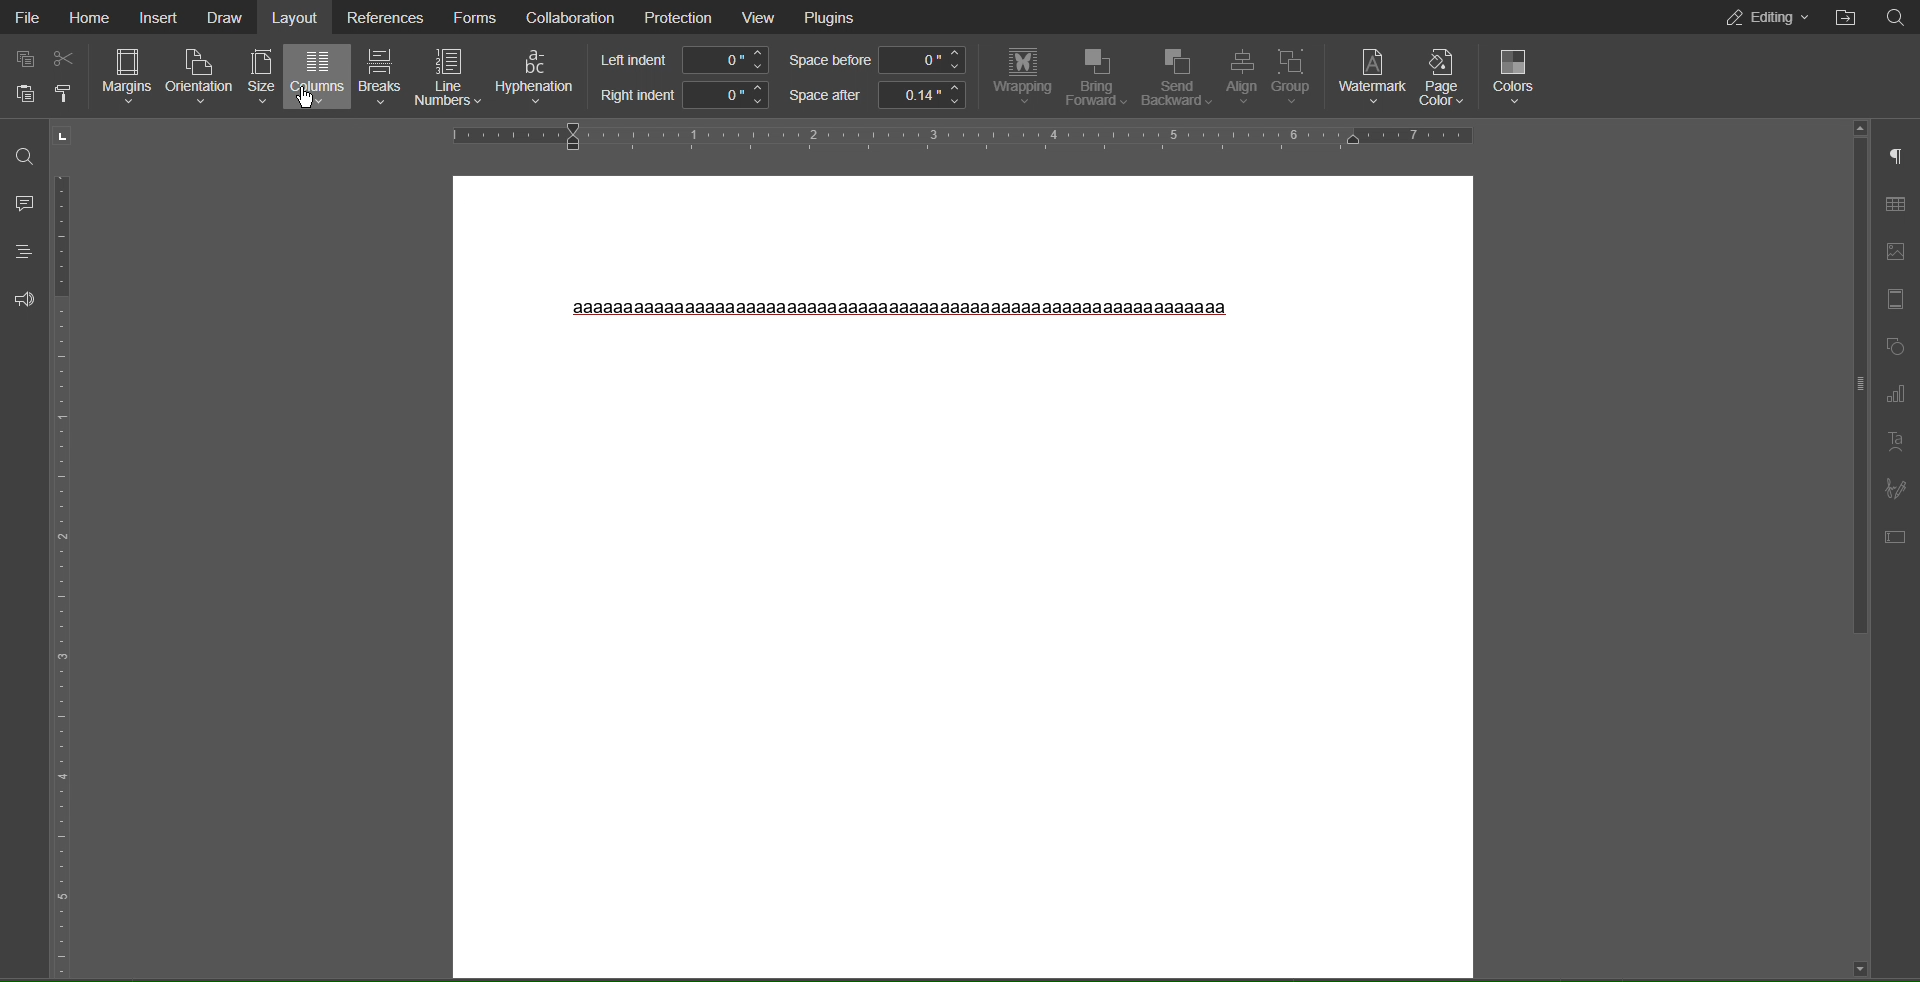 This screenshot has width=1920, height=982. I want to click on Colors, so click(1517, 74).